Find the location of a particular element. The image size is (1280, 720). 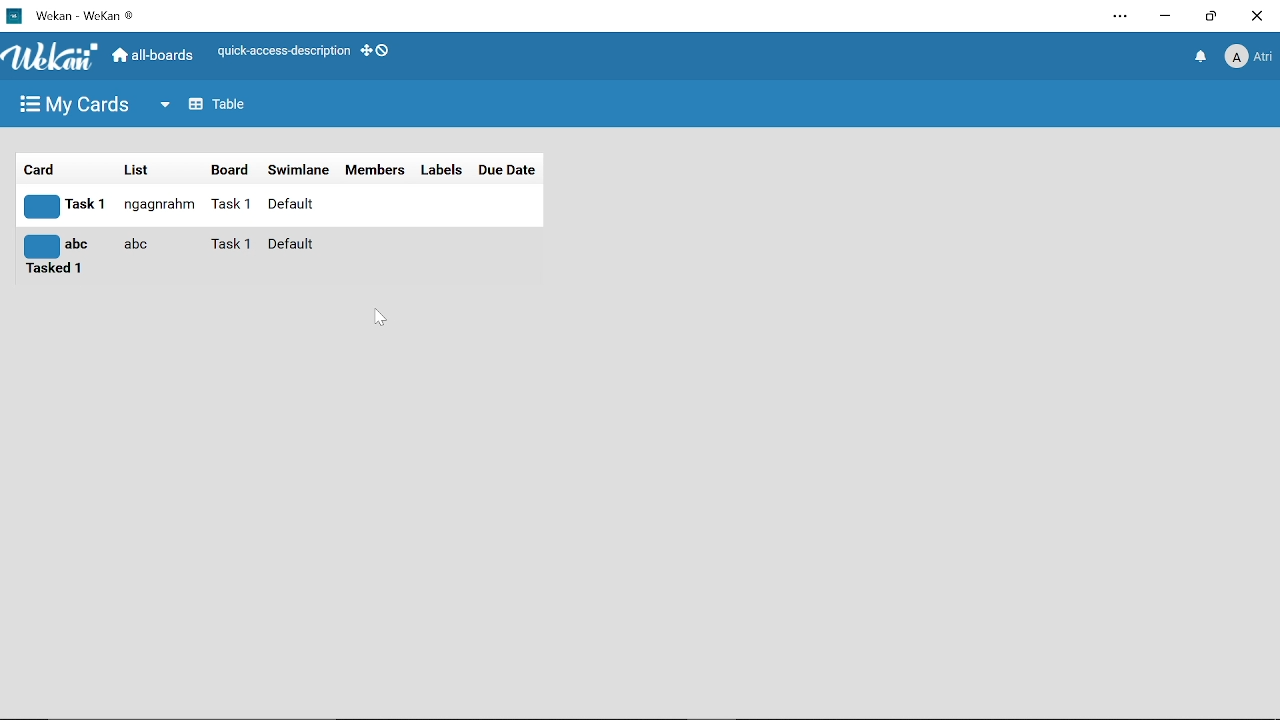

Quick access description is located at coordinates (278, 53).